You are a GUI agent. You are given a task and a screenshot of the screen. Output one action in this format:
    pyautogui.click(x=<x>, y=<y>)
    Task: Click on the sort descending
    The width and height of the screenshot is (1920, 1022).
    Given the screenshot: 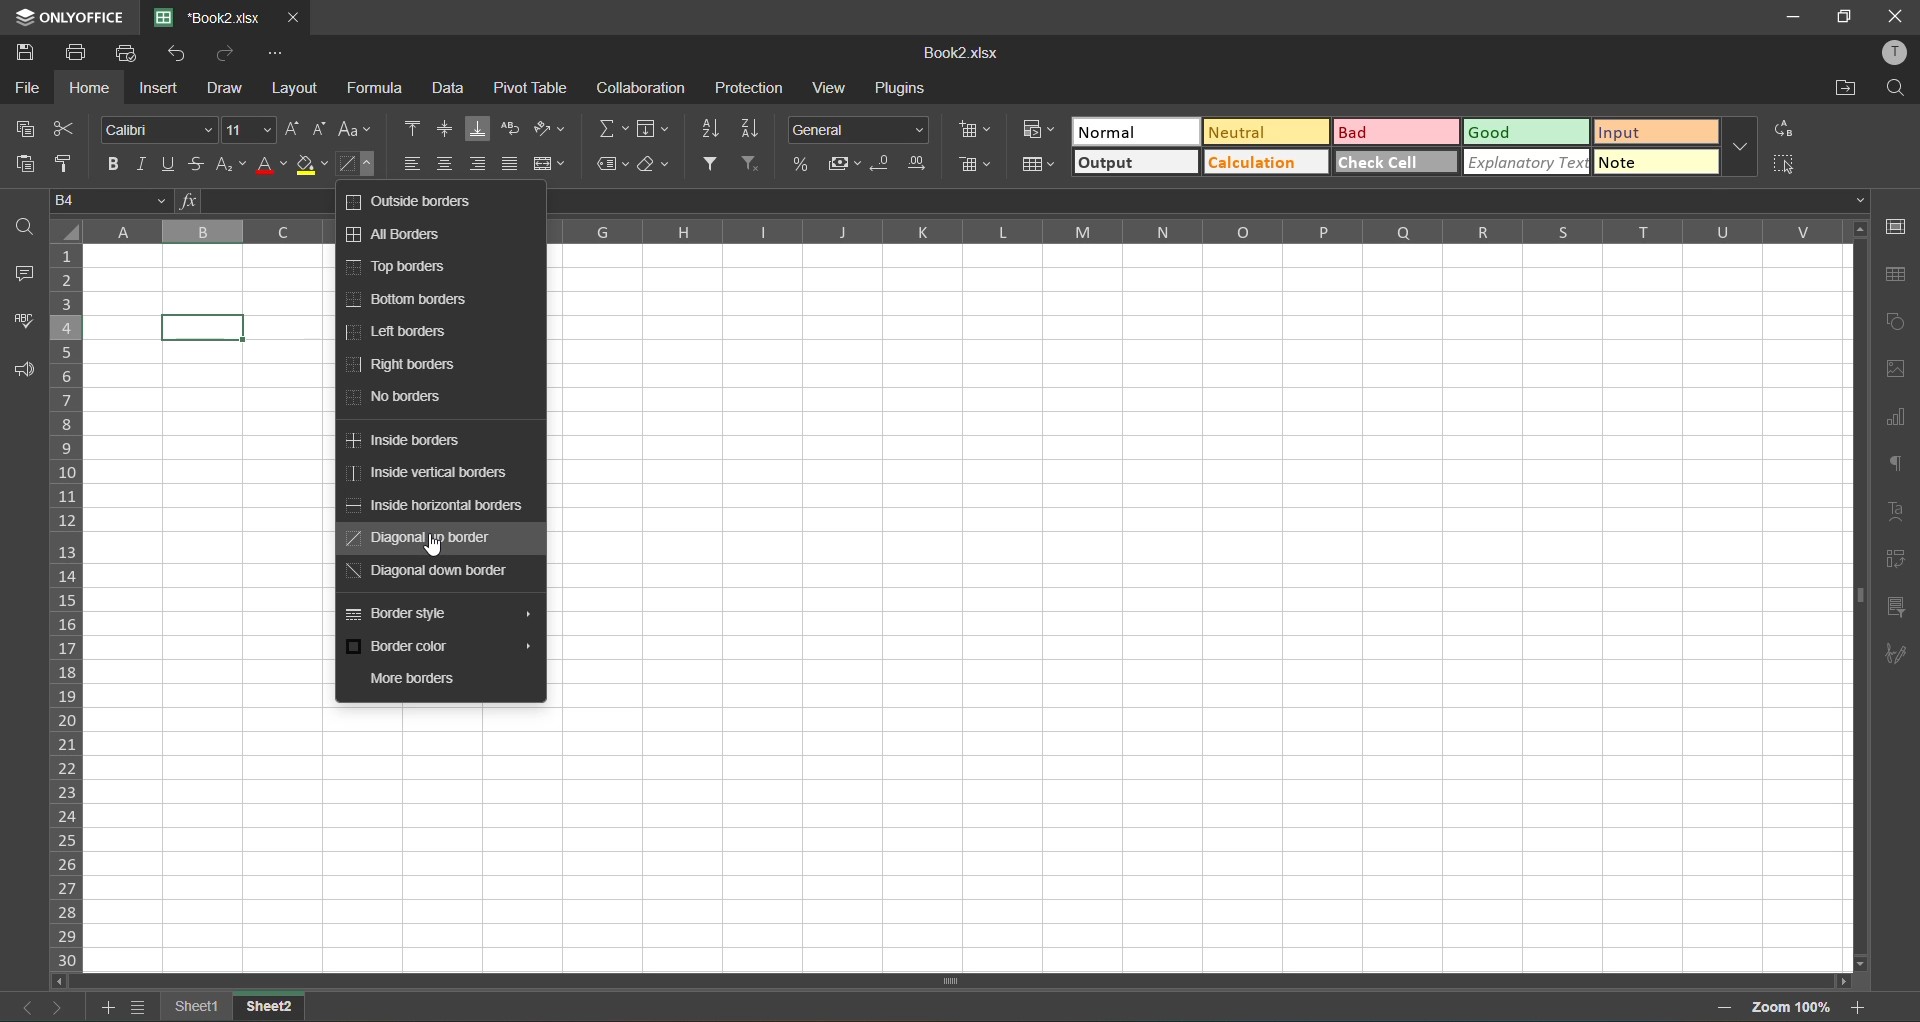 What is the action you would take?
    pyautogui.click(x=755, y=128)
    